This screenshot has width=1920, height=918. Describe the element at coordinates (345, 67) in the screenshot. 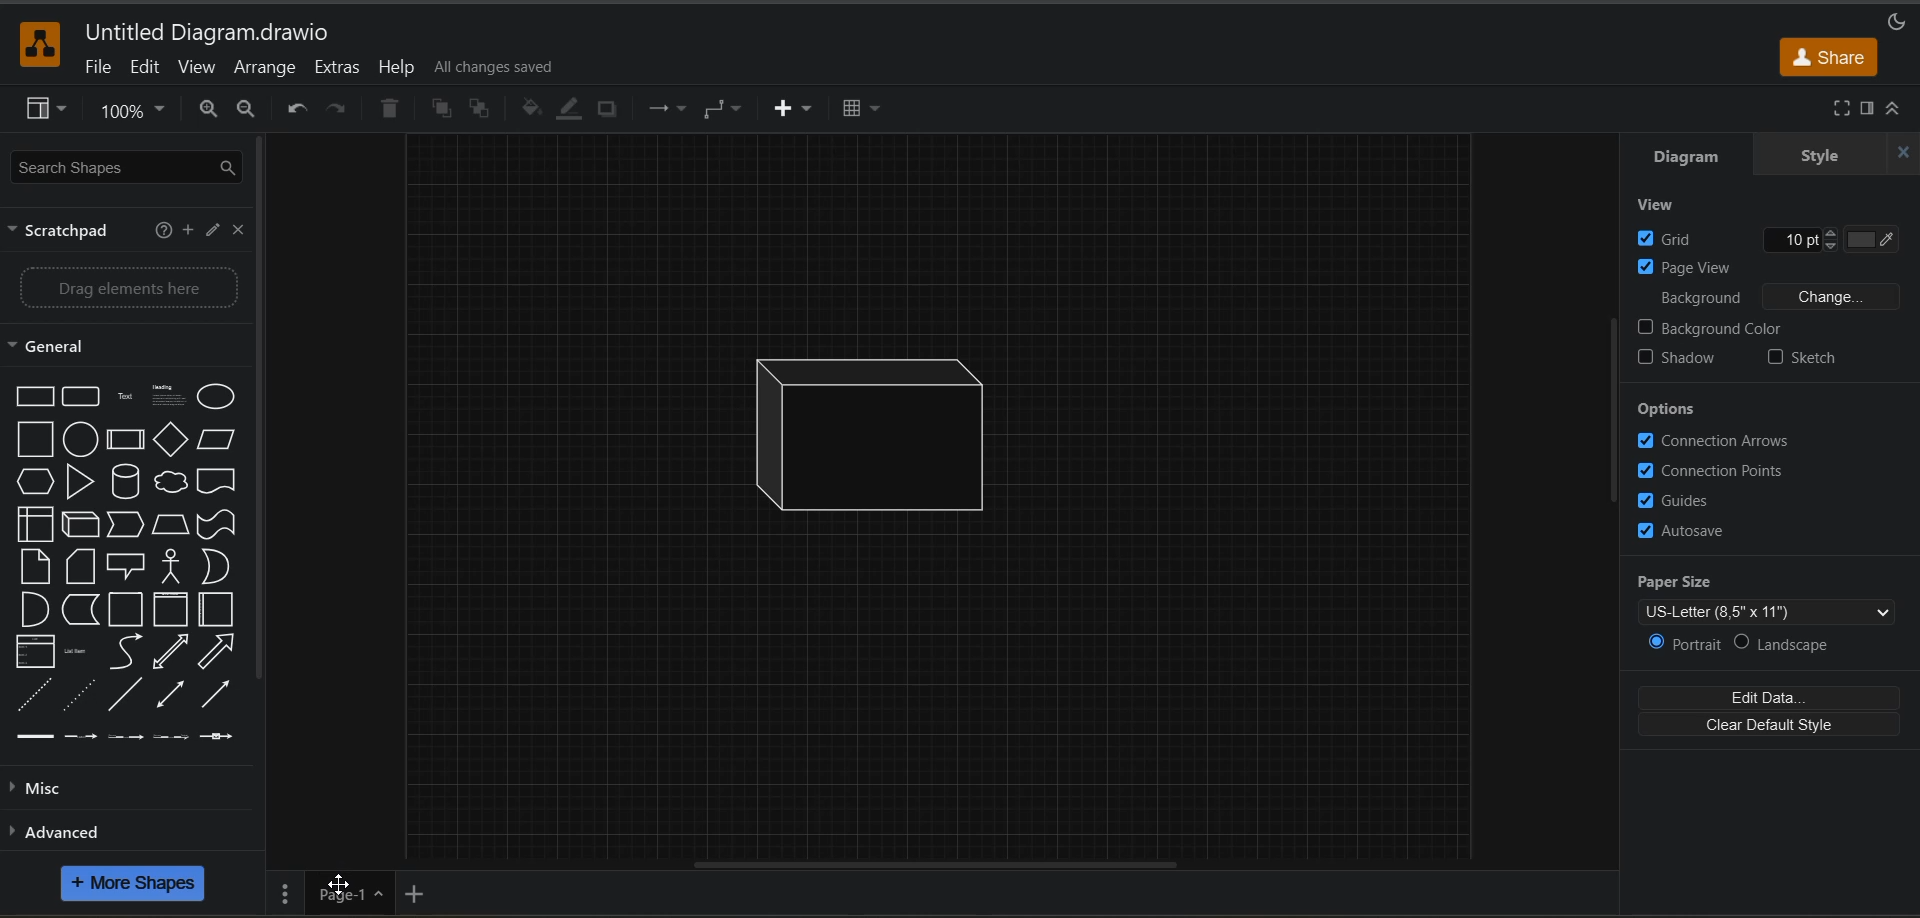

I see `extras` at that location.